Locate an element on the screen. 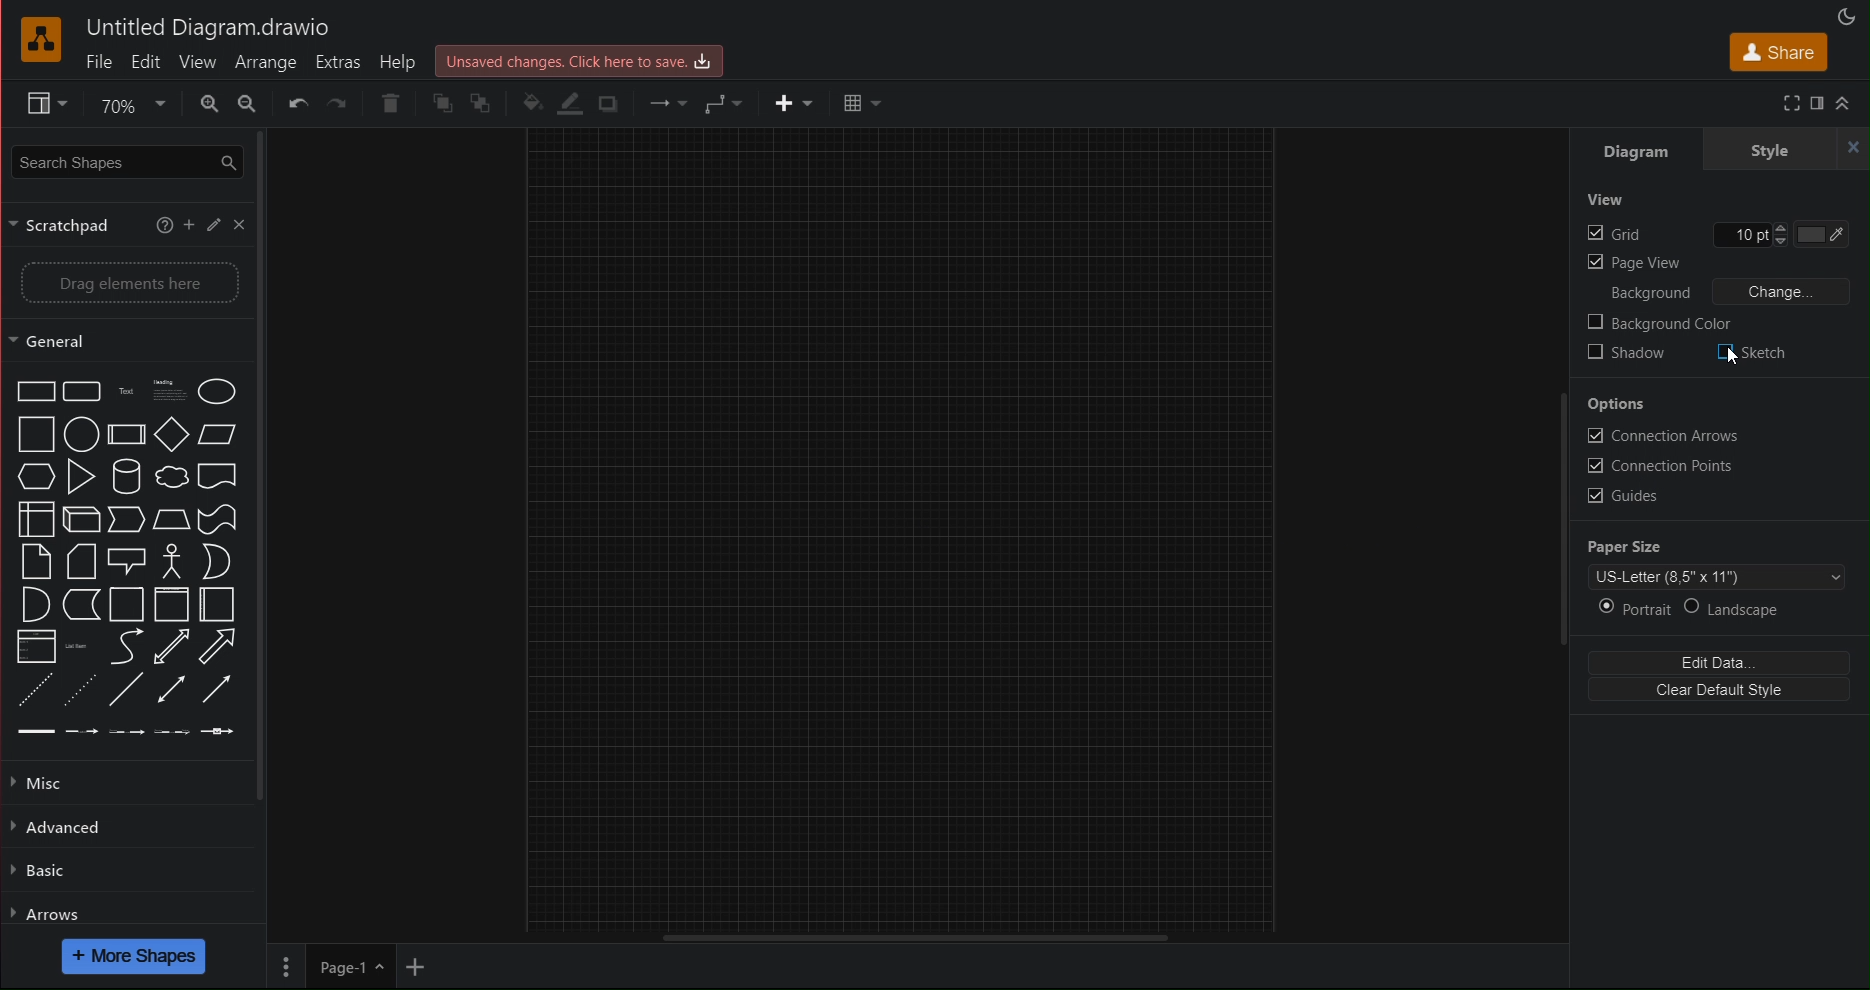  canvas is located at coordinates (900, 528).